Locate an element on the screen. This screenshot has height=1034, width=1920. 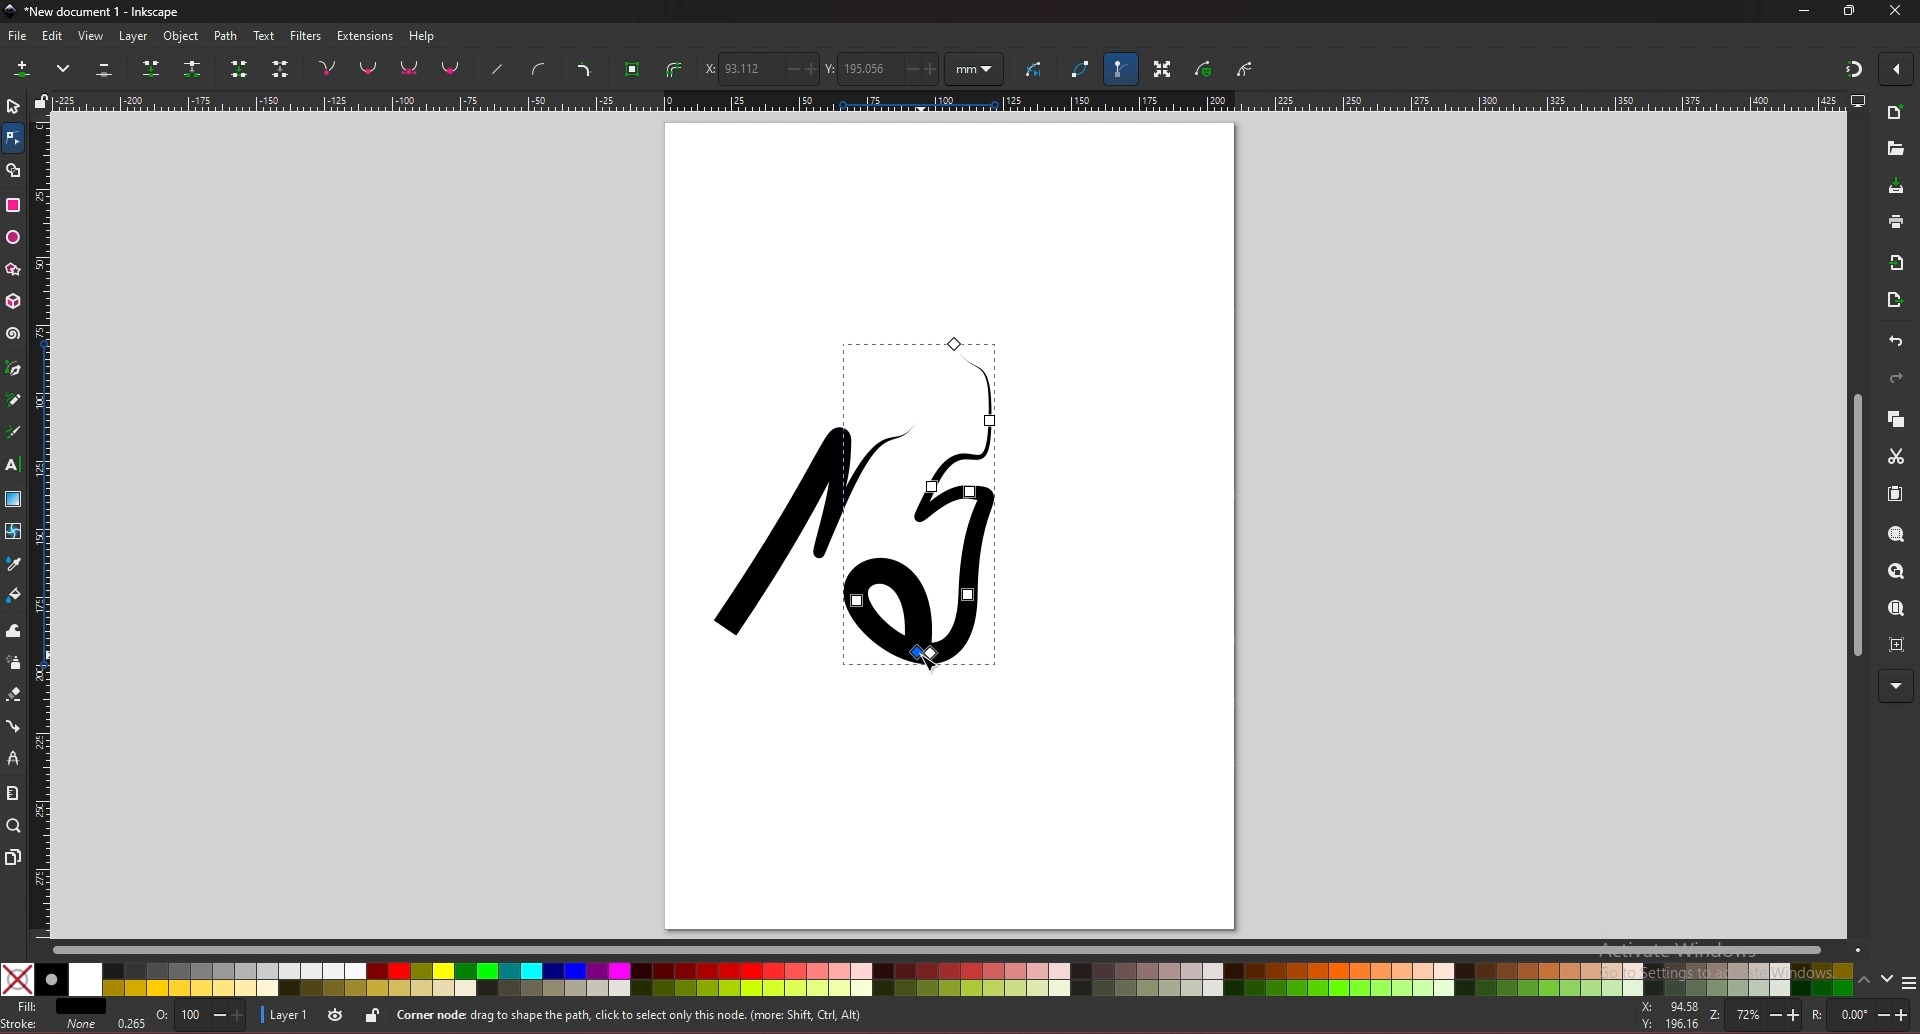
zoom drawing is located at coordinates (1896, 573).